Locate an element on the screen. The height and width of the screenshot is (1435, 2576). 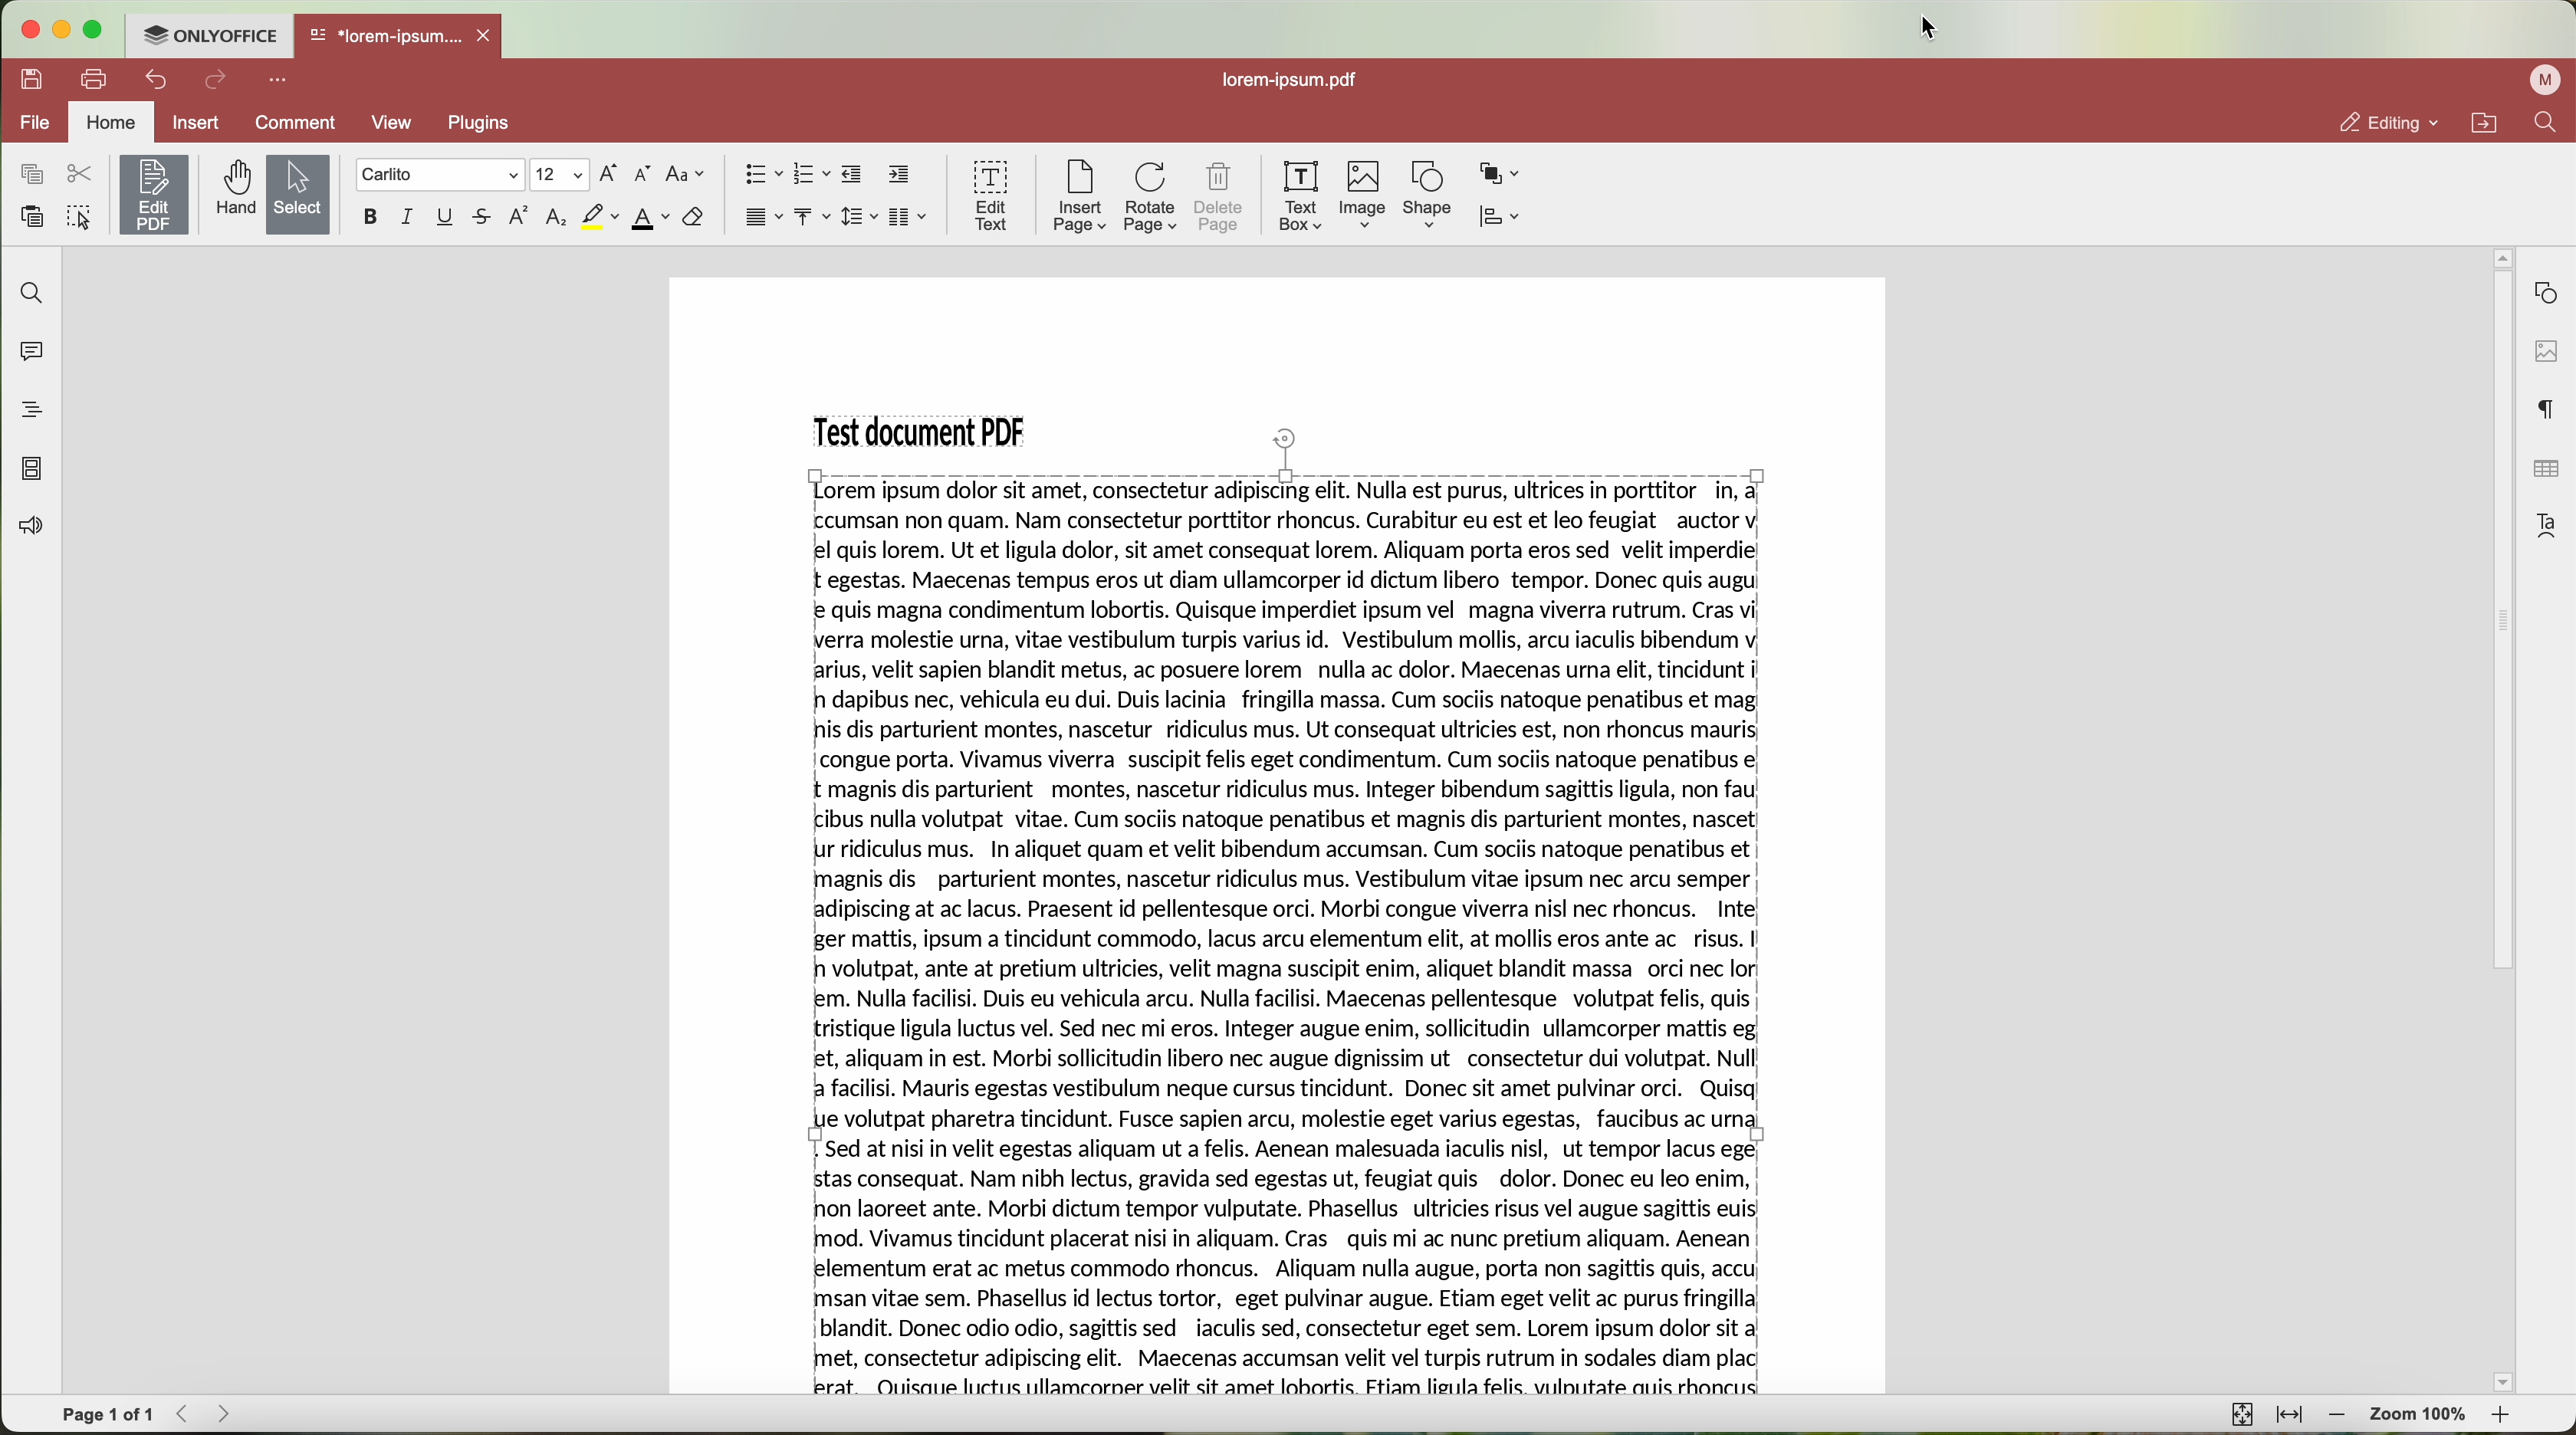
delete page is located at coordinates (1221, 200).